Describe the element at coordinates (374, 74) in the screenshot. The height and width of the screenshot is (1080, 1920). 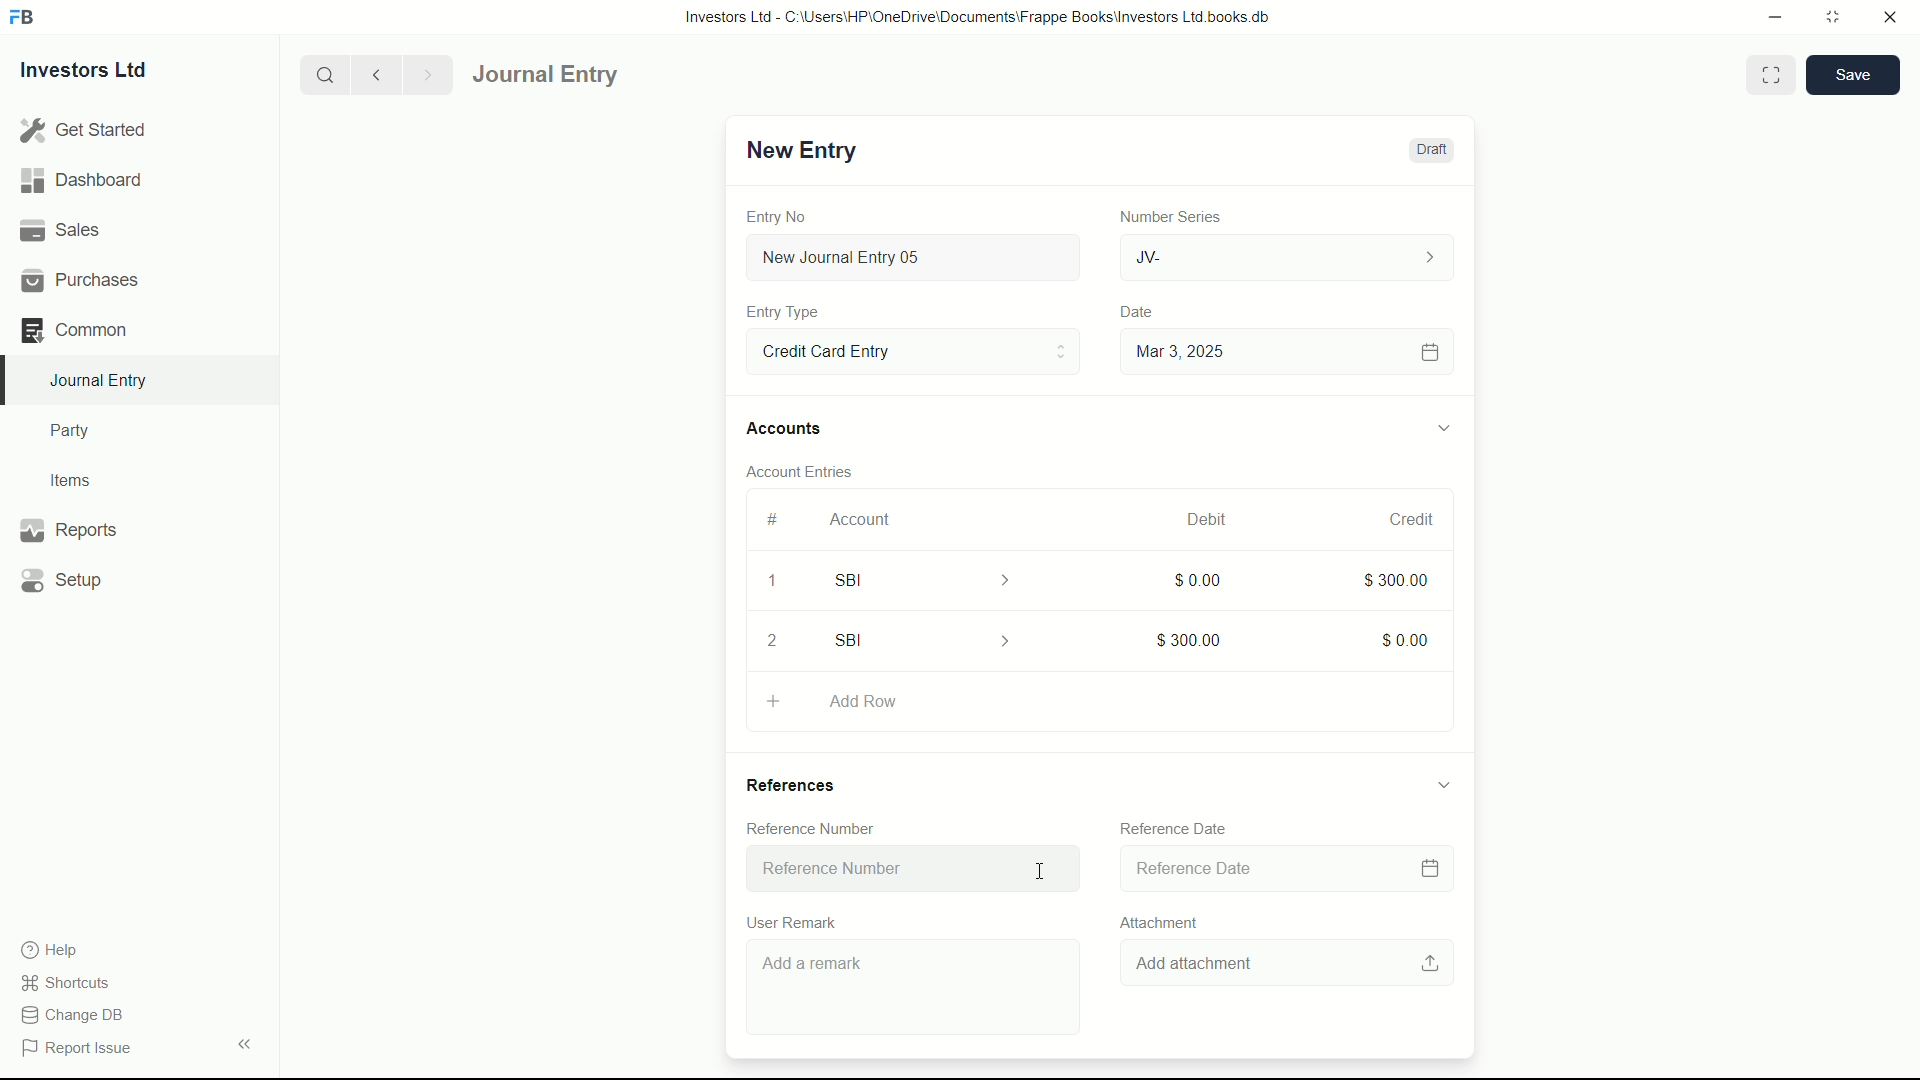
I see `previous` at that location.